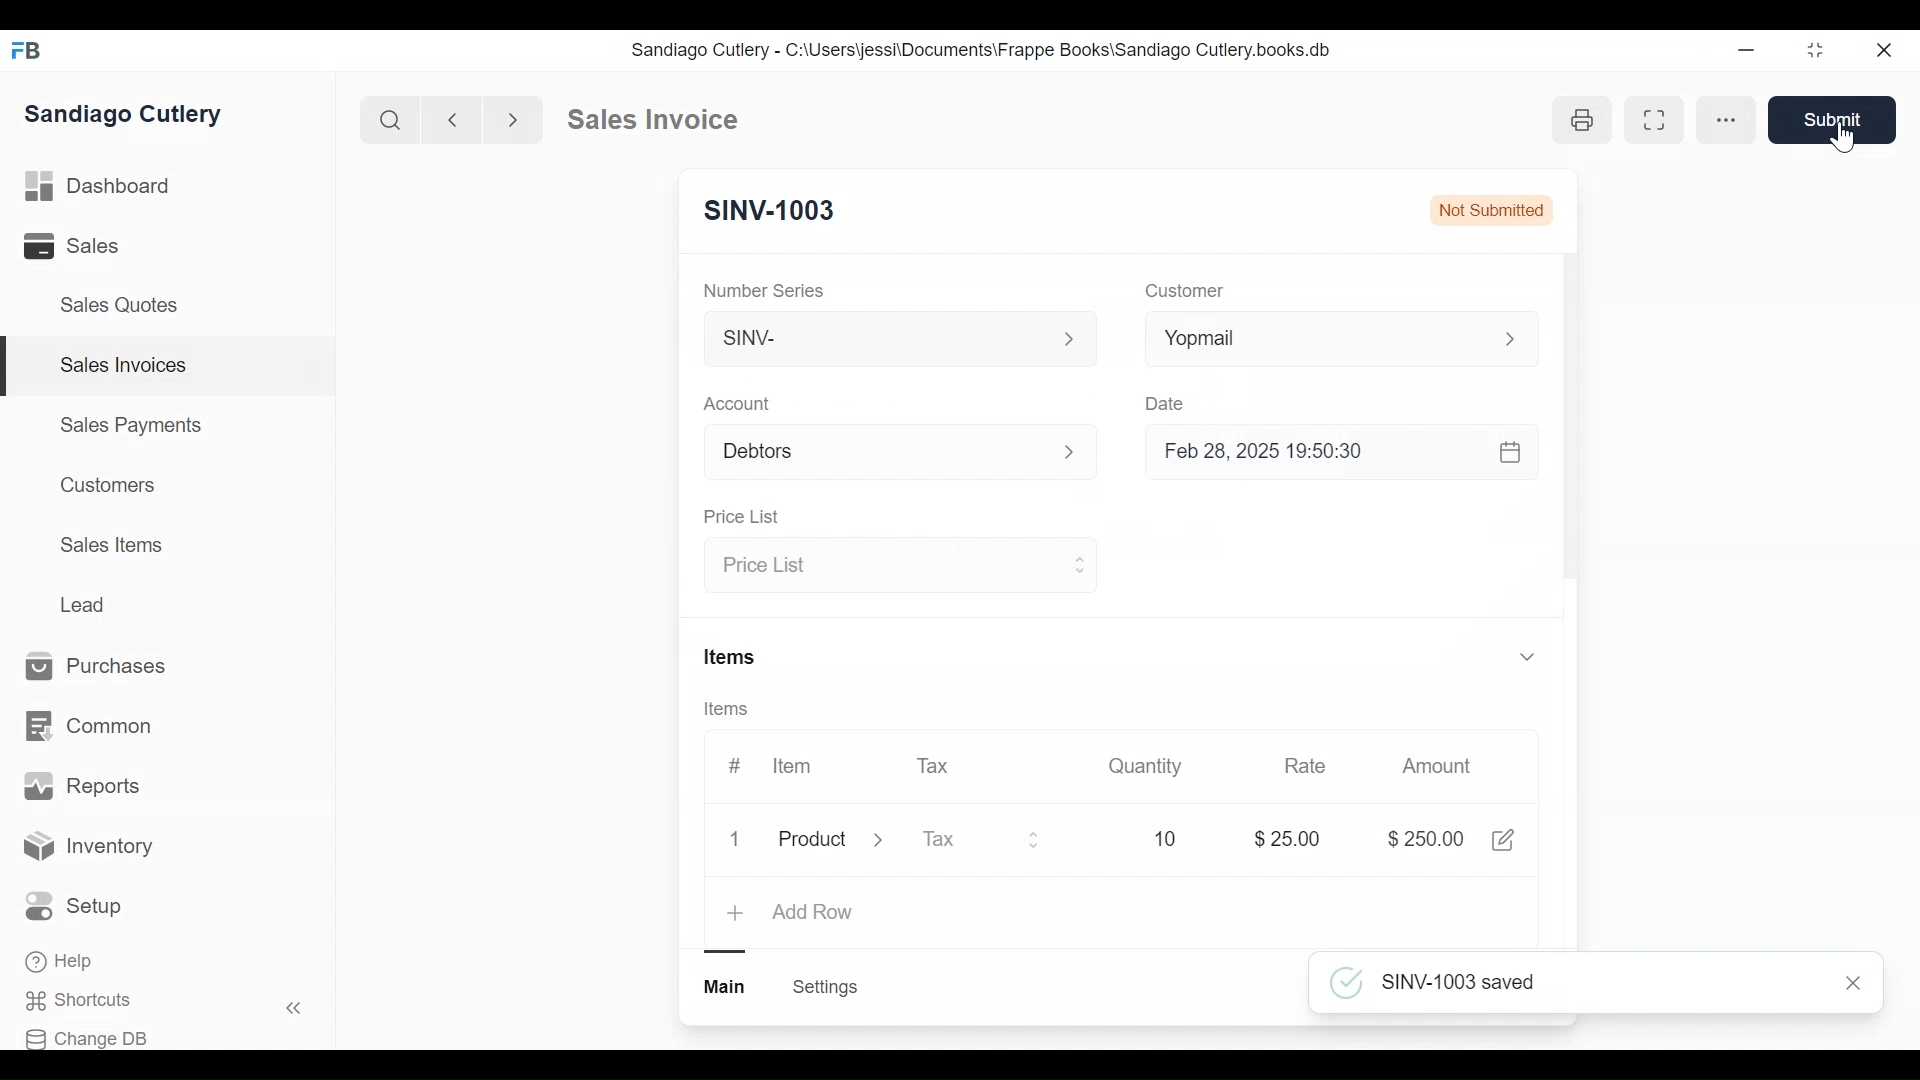  Describe the element at coordinates (982, 842) in the screenshot. I see `Tax ` at that location.